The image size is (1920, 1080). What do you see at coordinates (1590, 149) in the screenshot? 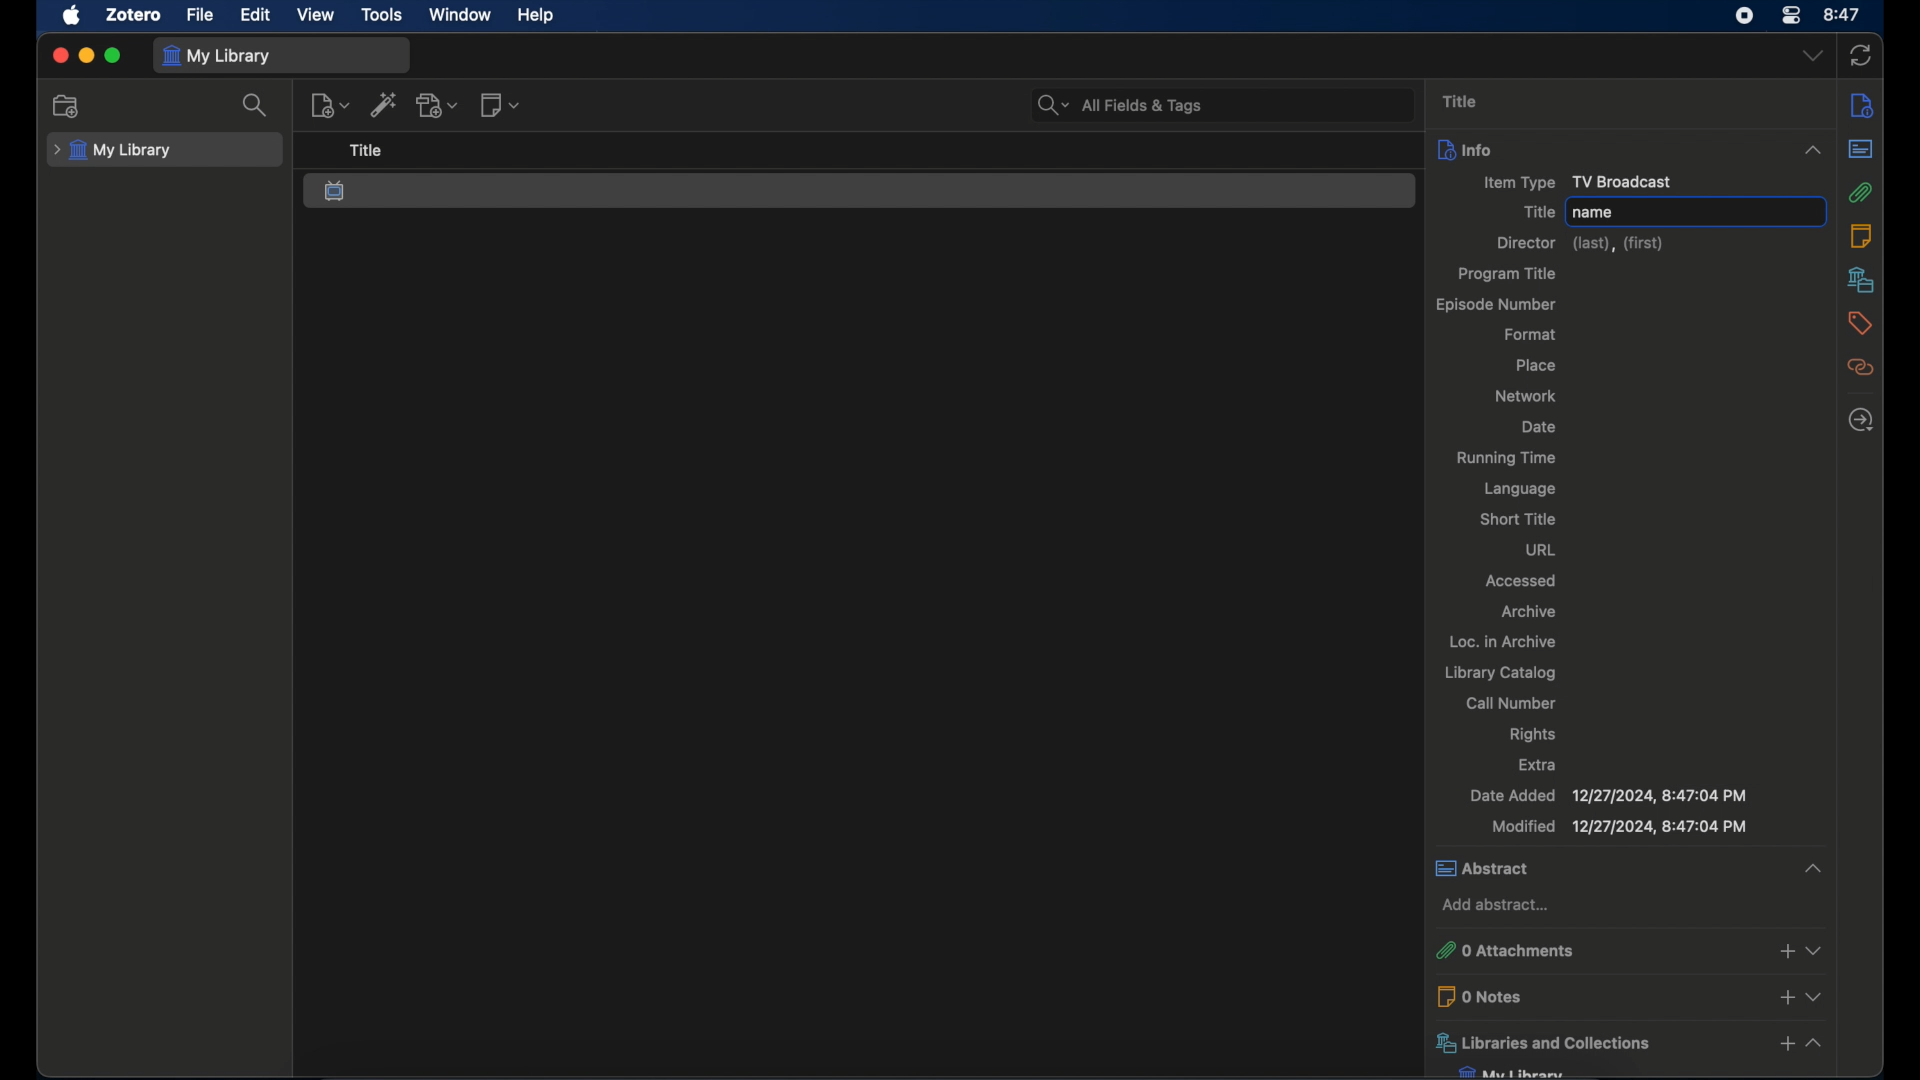
I see `info` at bounding box center [1590, 149].